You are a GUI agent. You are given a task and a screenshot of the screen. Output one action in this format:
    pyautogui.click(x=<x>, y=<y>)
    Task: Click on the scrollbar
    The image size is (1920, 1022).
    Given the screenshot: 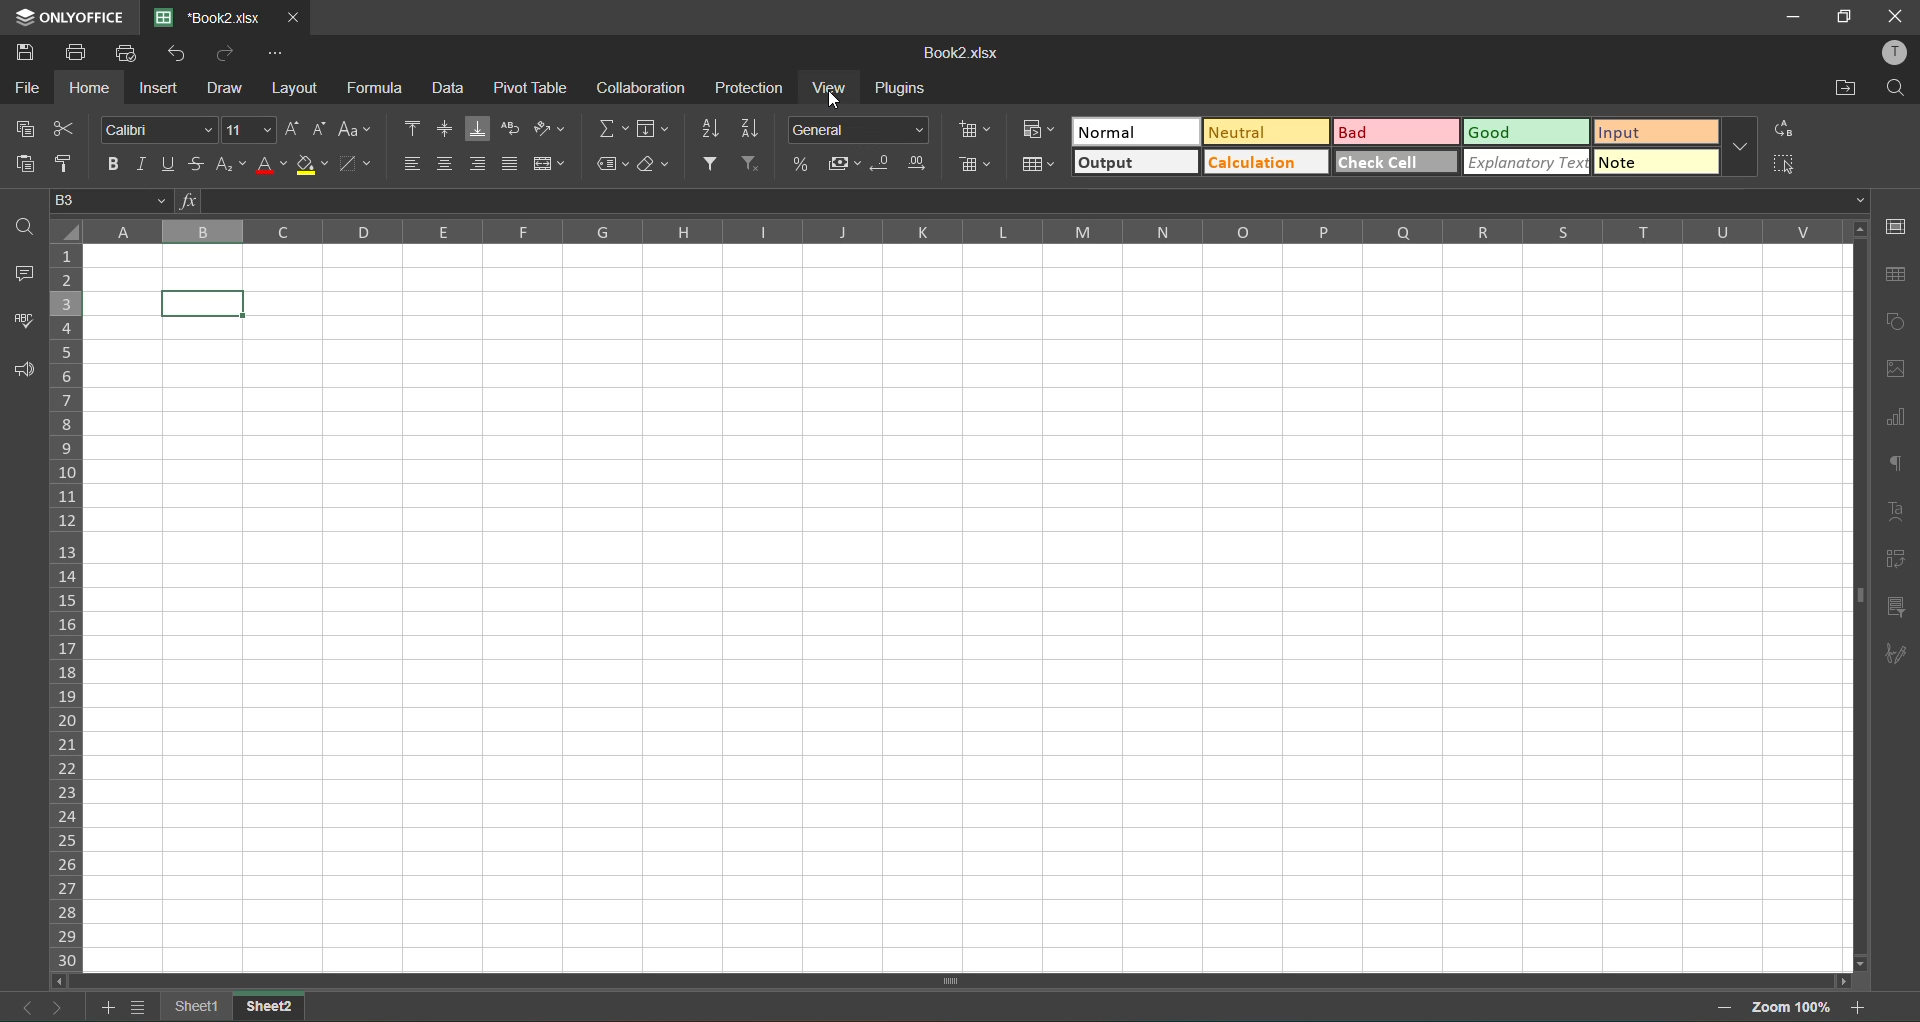 What is the action you would take?
    pyautogui.click(x=952, y=981)
    